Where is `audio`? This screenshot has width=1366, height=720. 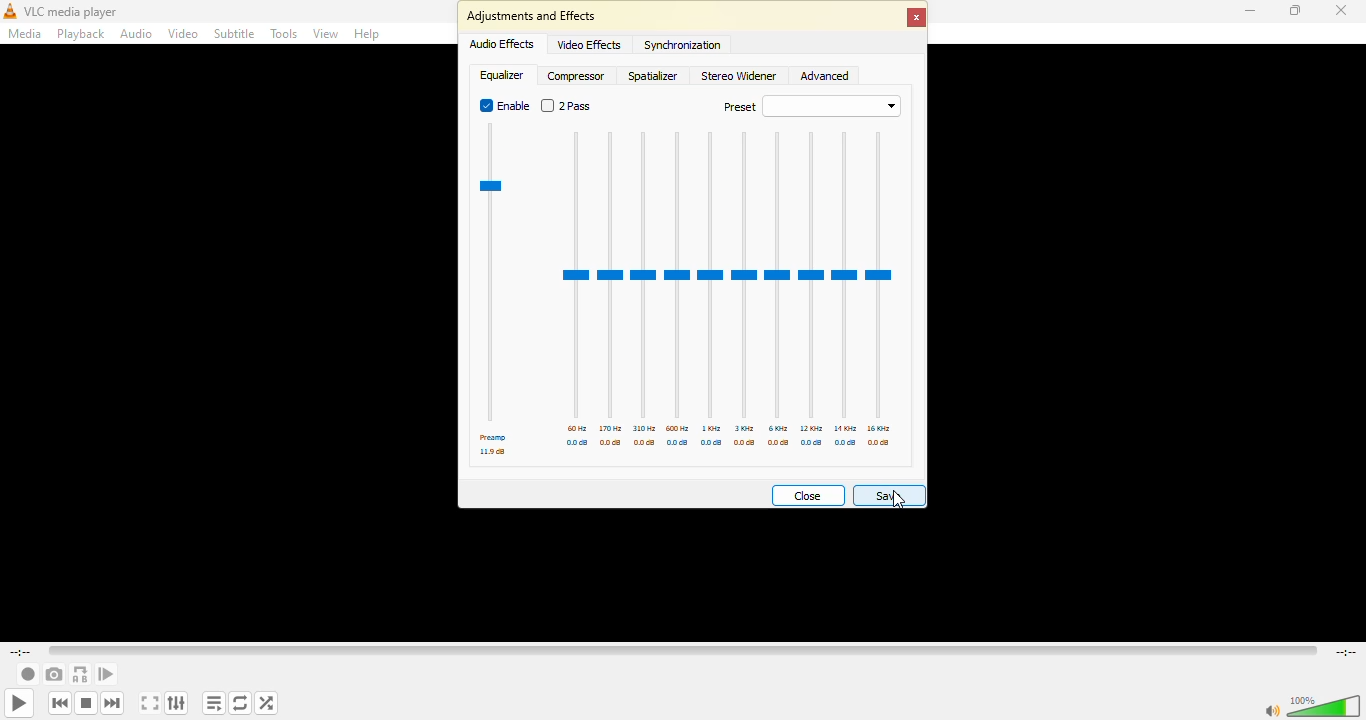 audio is located at coordinates (136, 36).